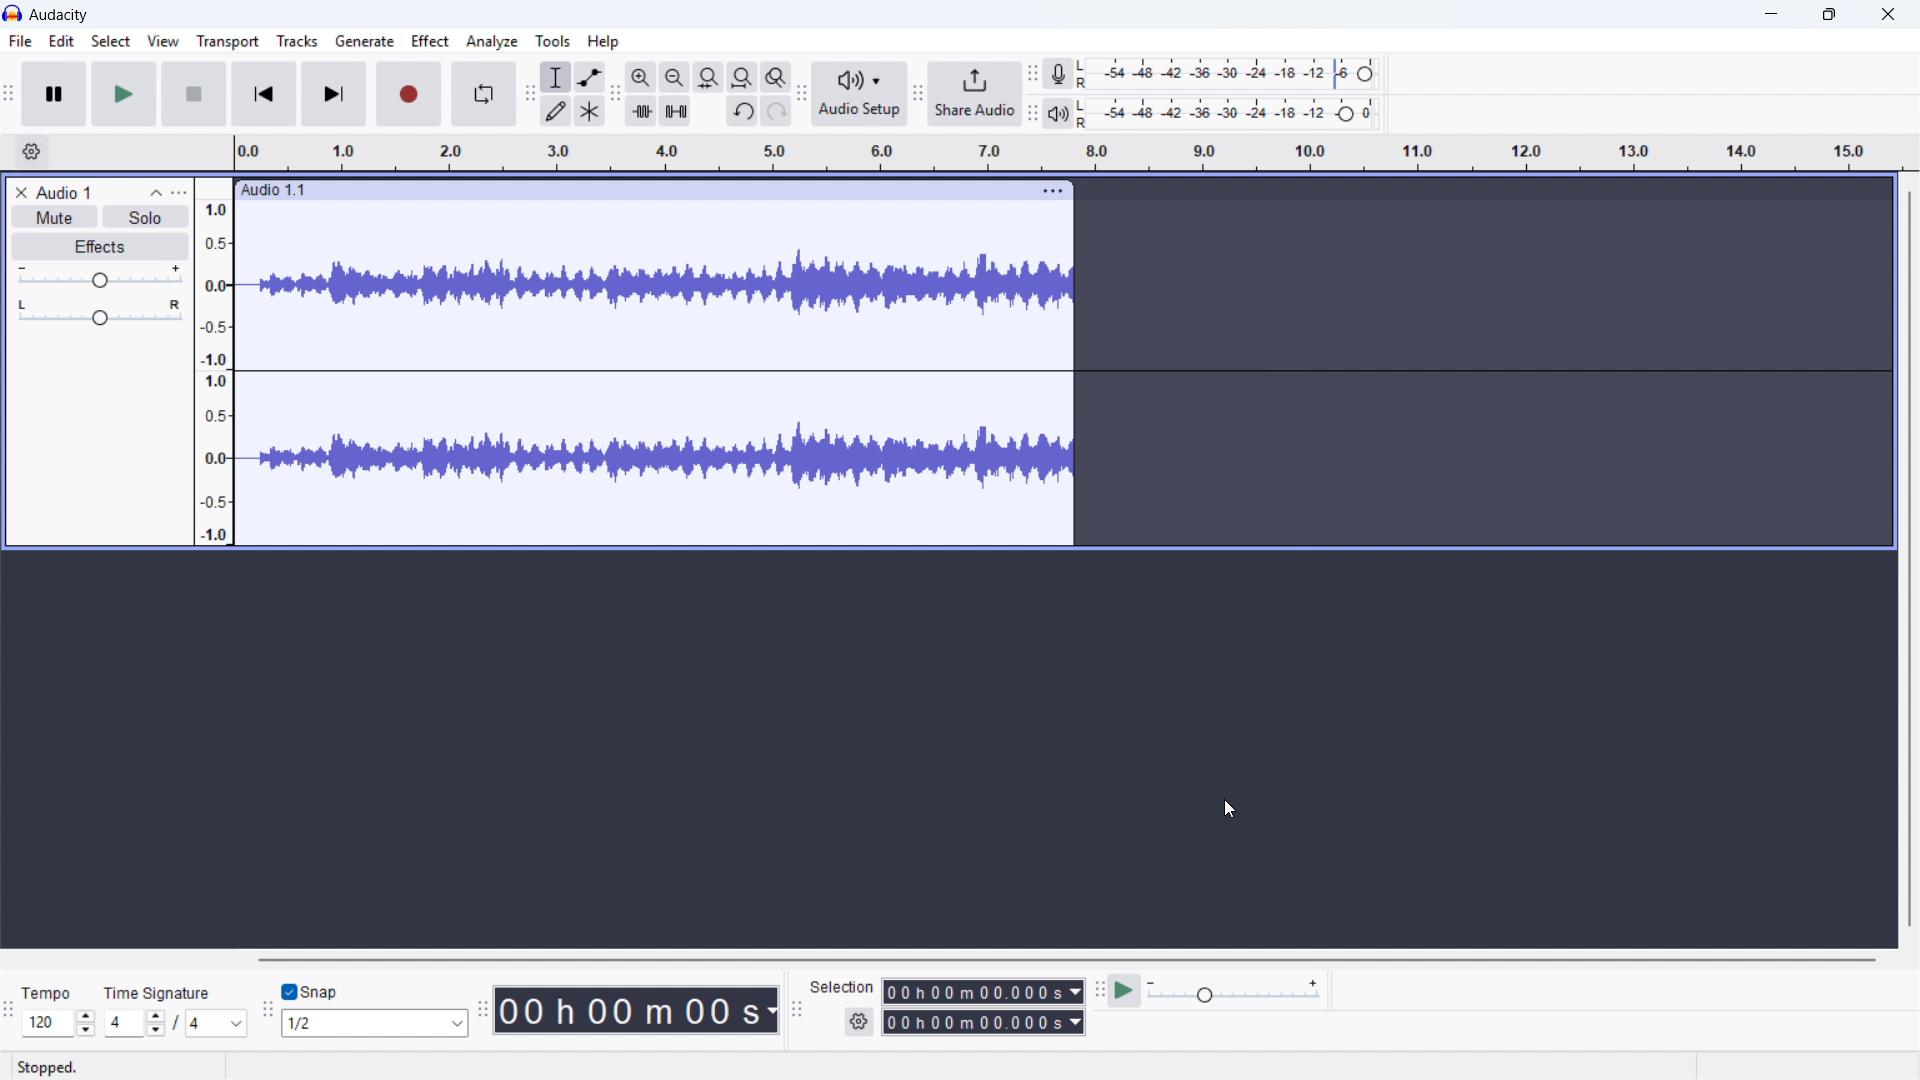 The image size is (1920, 1080). What do you see at coordinates (859, 1021) in the screenshot?
I see `Selection settings ` at bounding box center [859, 1021].